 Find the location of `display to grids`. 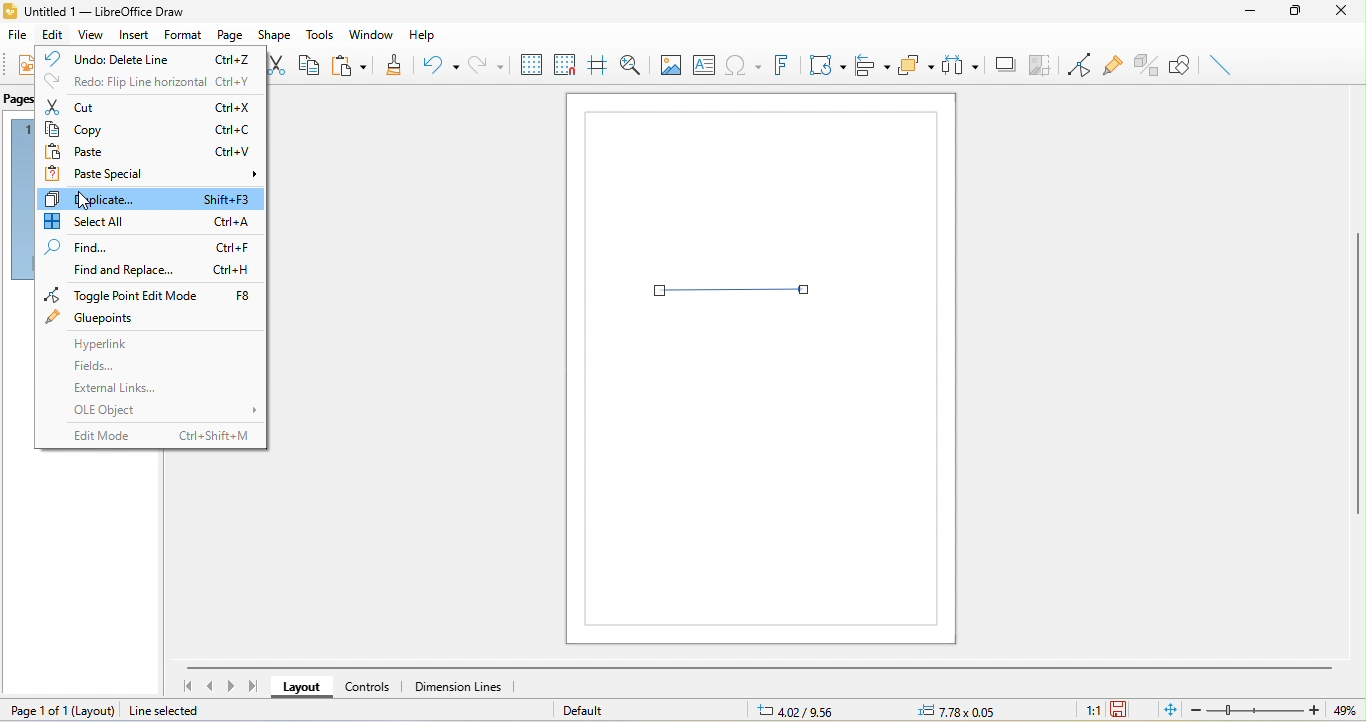

display to grids is located at coordinates (530, 64).